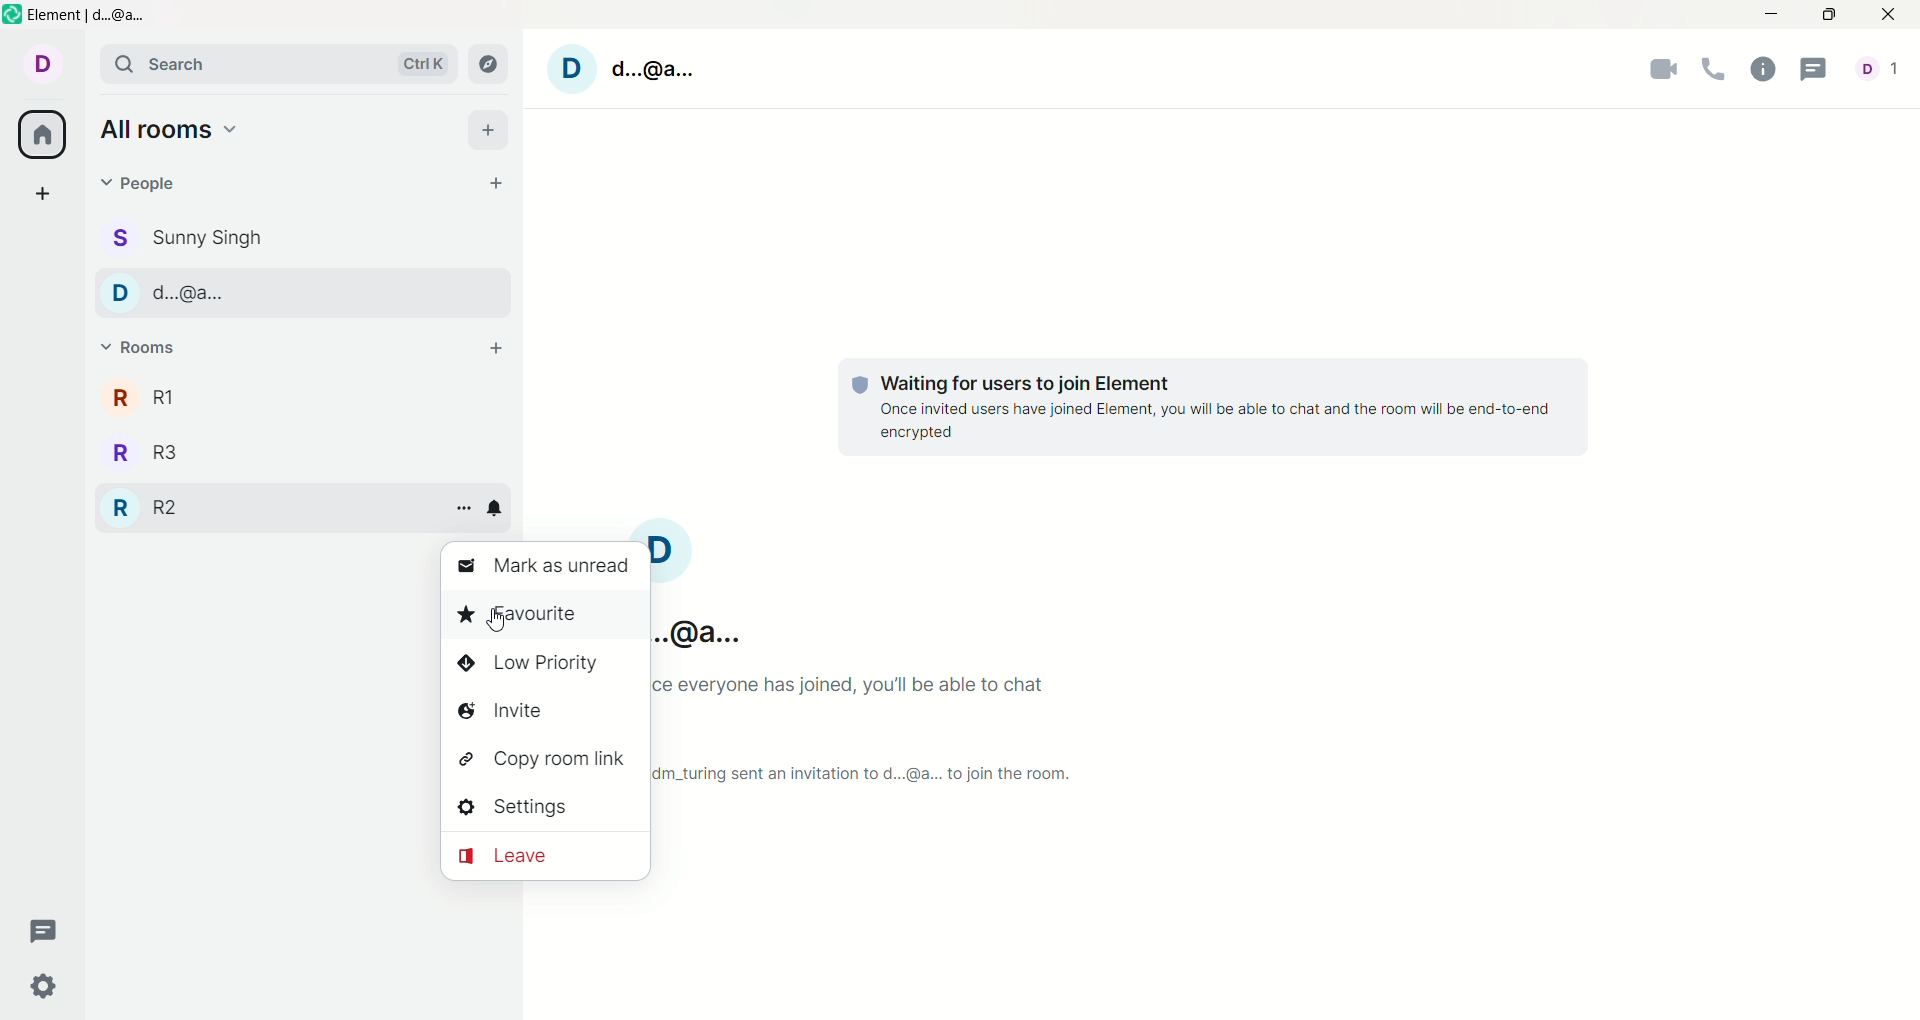 This screenshot has width=1920, height=1020. I want to click on Element logo, so click(13, 14).